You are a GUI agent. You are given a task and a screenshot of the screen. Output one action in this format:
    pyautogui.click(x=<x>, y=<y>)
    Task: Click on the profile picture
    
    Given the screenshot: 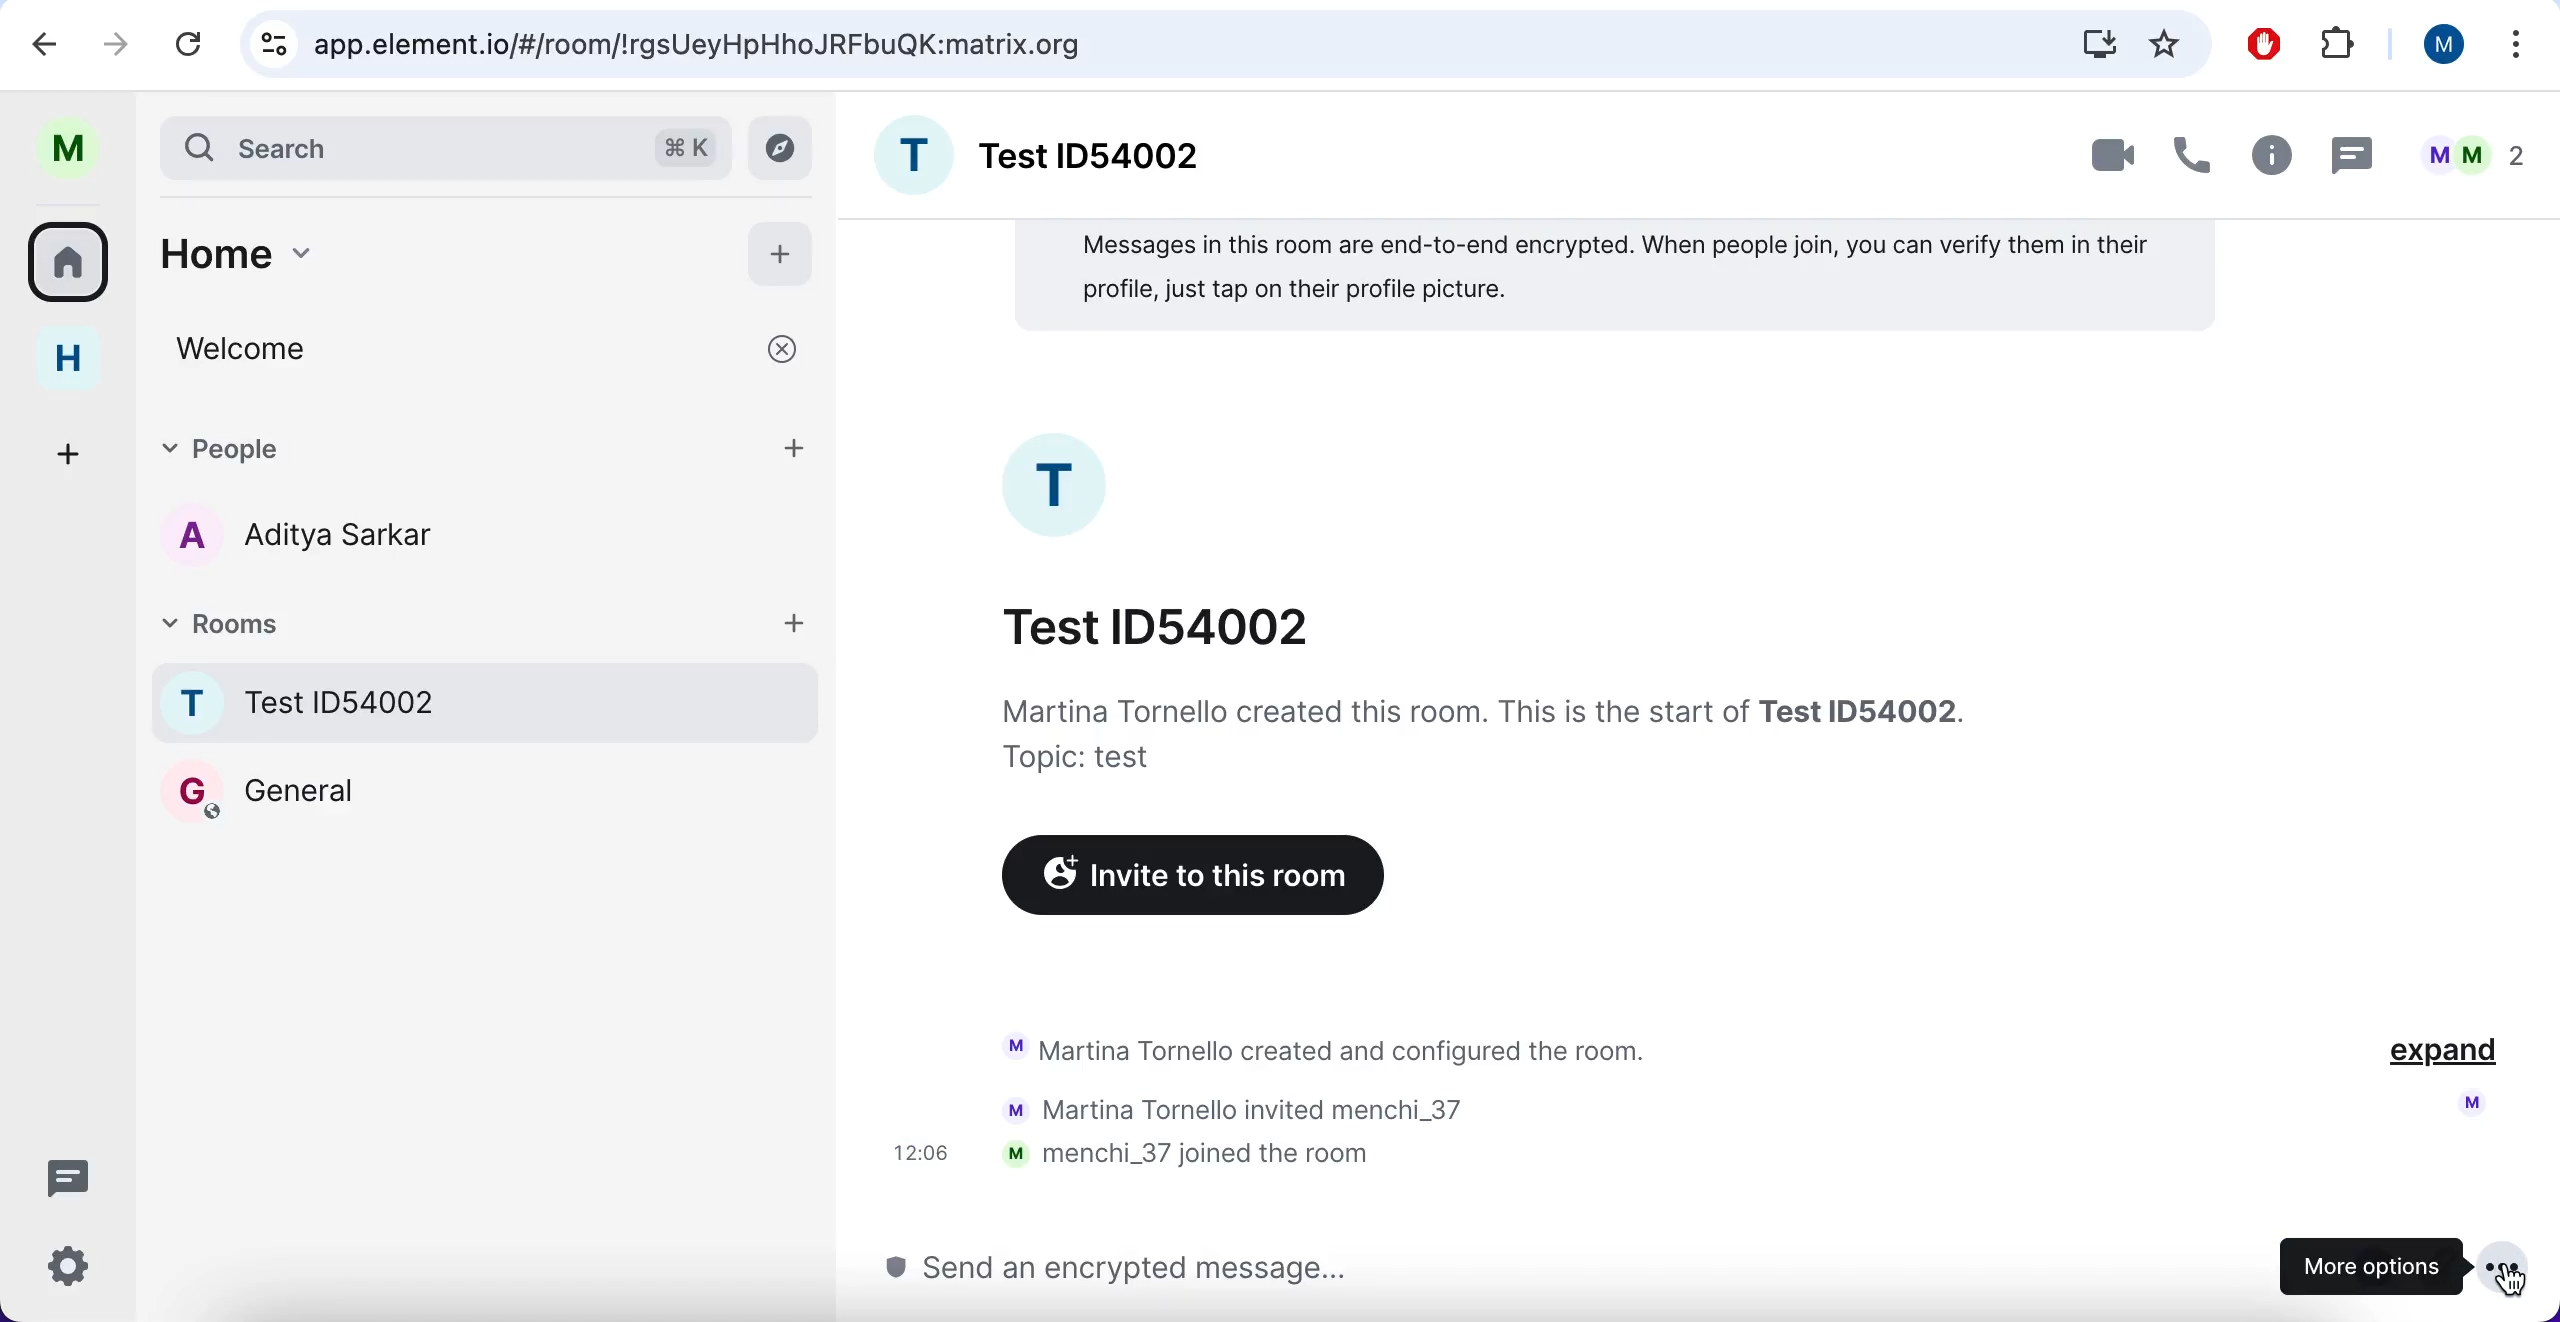 What is the action you would take?
    pyautogui.click(x=1060, y=483)
    